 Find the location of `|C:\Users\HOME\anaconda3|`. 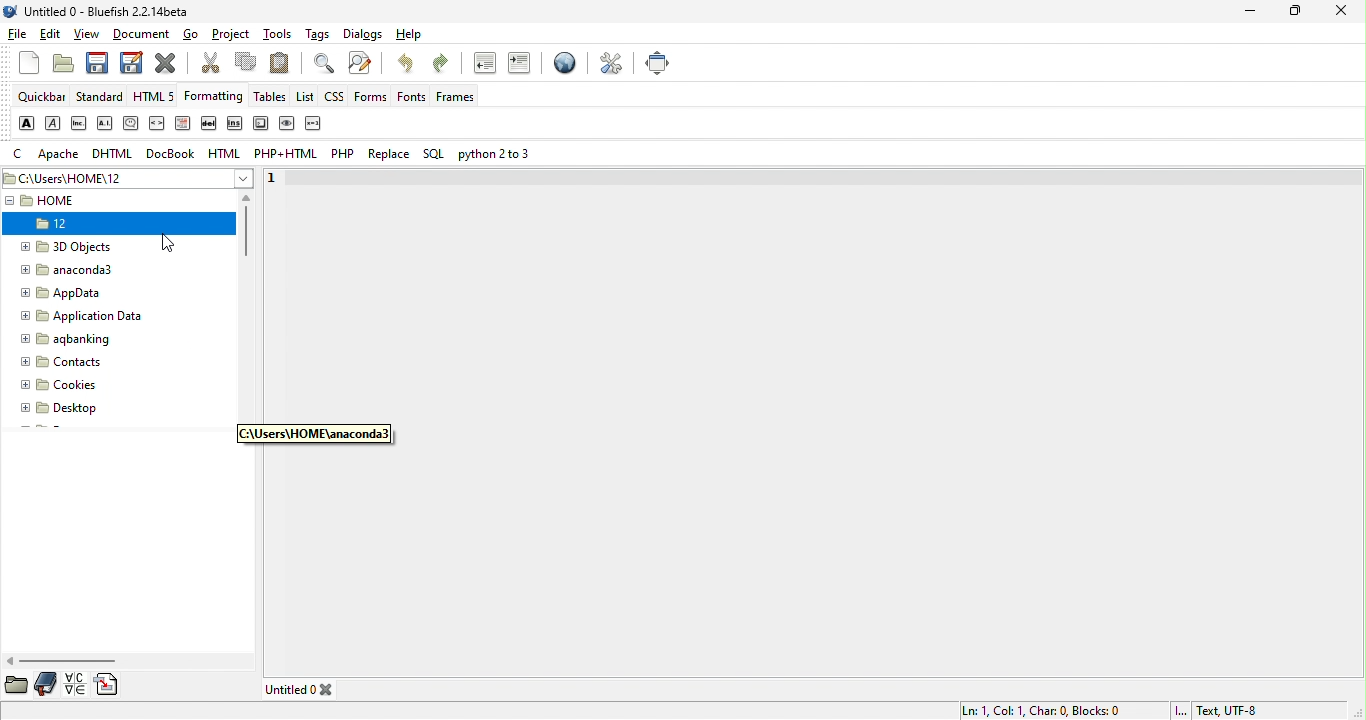

|C:\Users\HOME\anaconda3| is located at coordinates (312, 434).